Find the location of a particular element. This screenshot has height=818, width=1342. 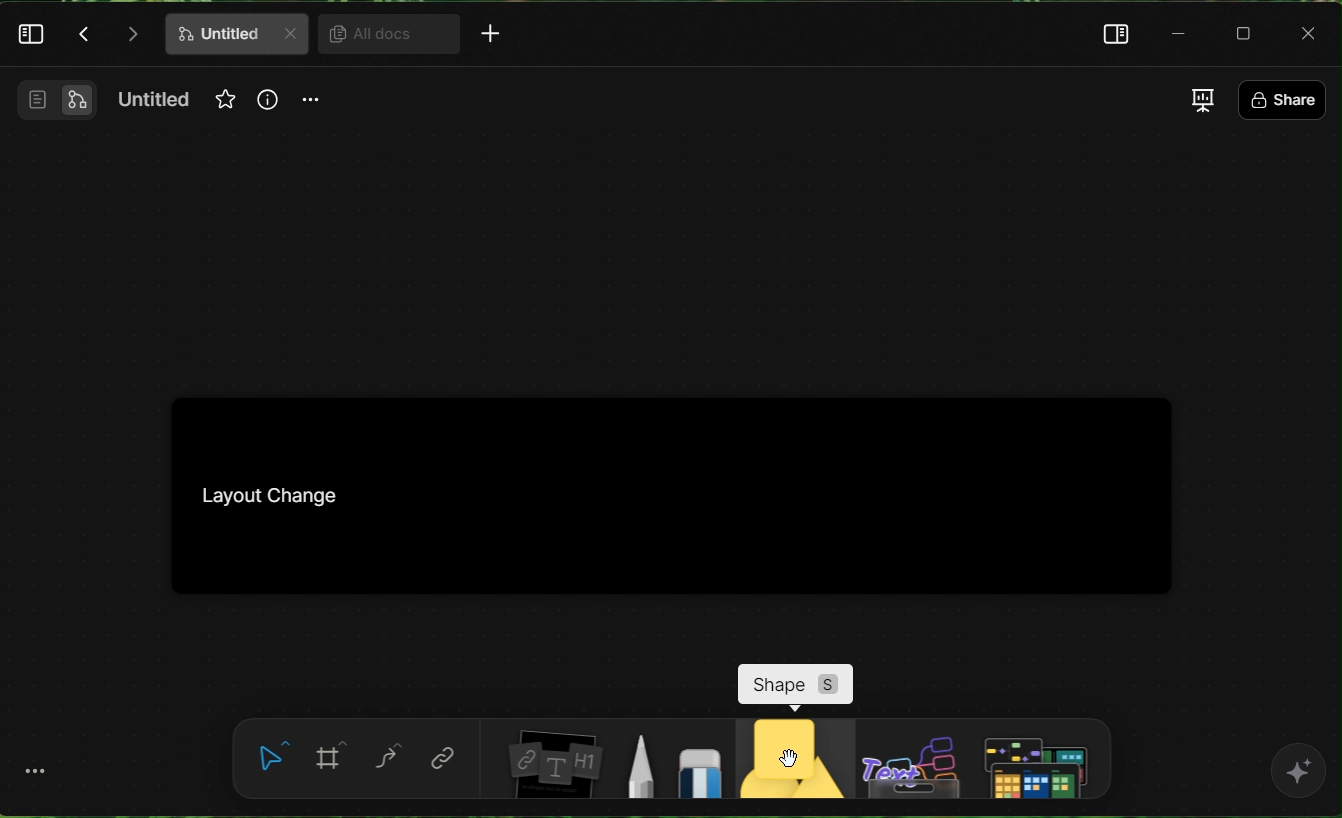

pen is located at coordinates (639, 760).